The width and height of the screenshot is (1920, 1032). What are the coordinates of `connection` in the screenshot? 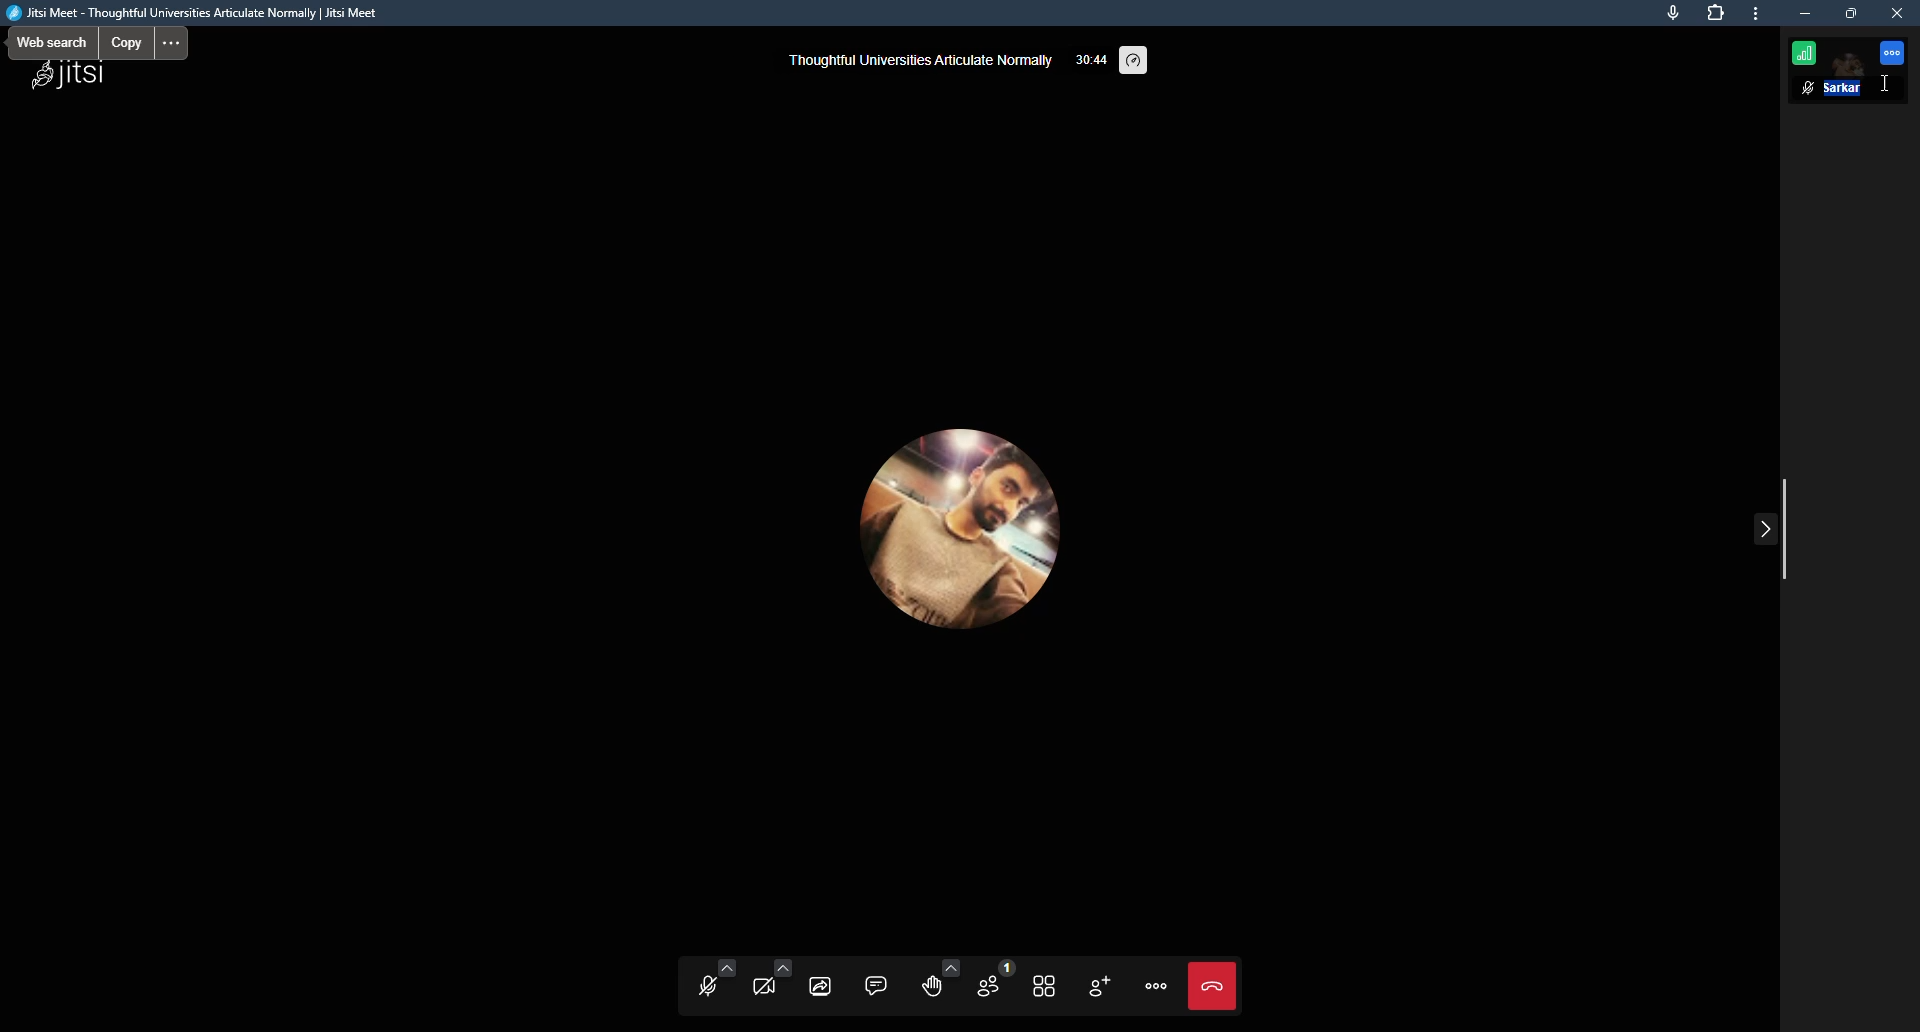 It's located at (1808, 53).